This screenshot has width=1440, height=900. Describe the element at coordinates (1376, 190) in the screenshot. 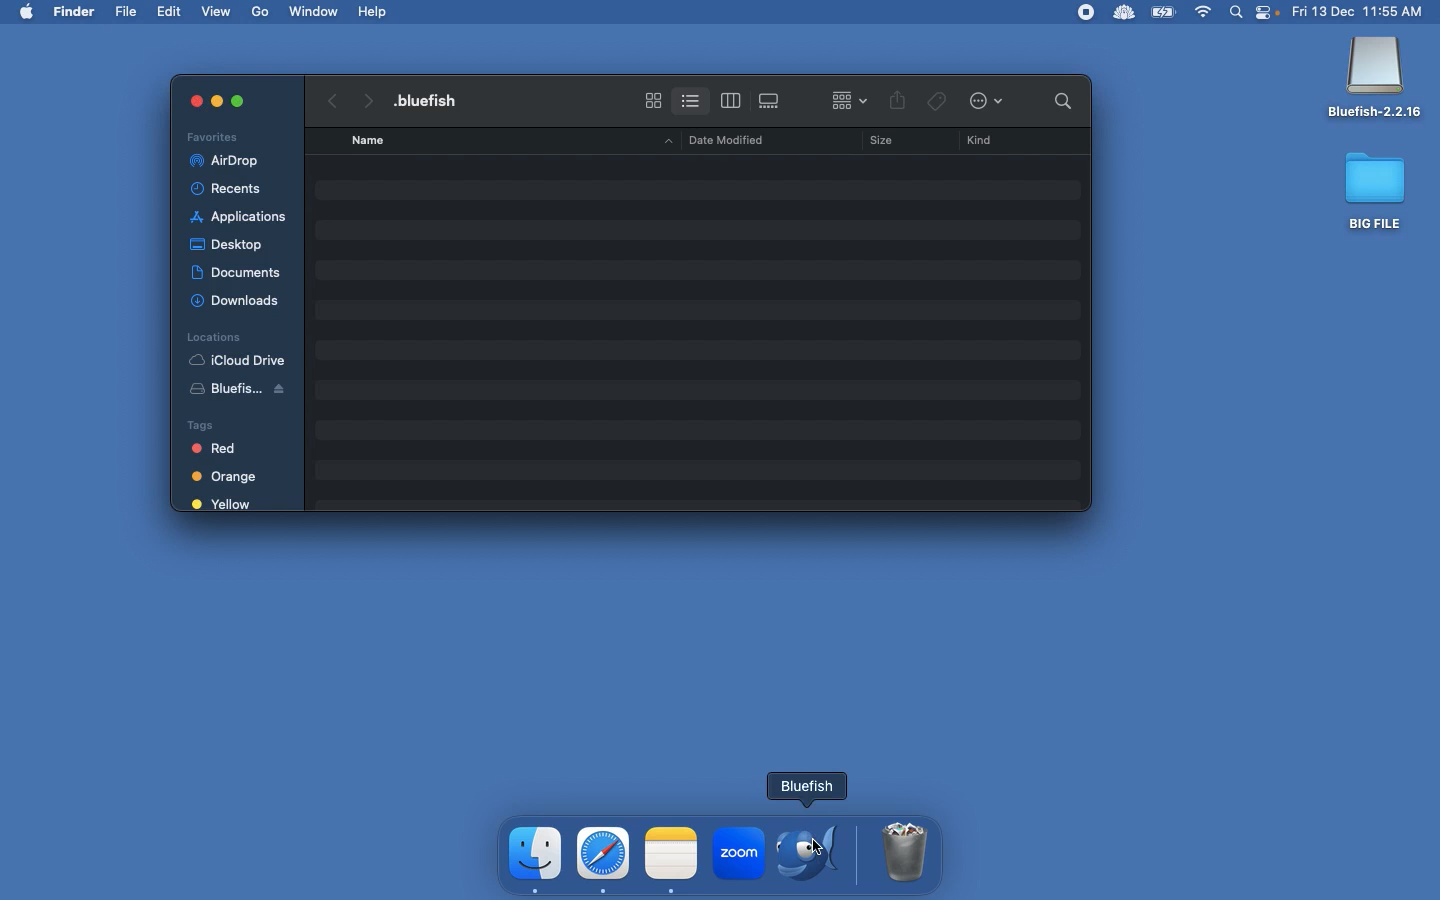

I see `Big file` at that location.